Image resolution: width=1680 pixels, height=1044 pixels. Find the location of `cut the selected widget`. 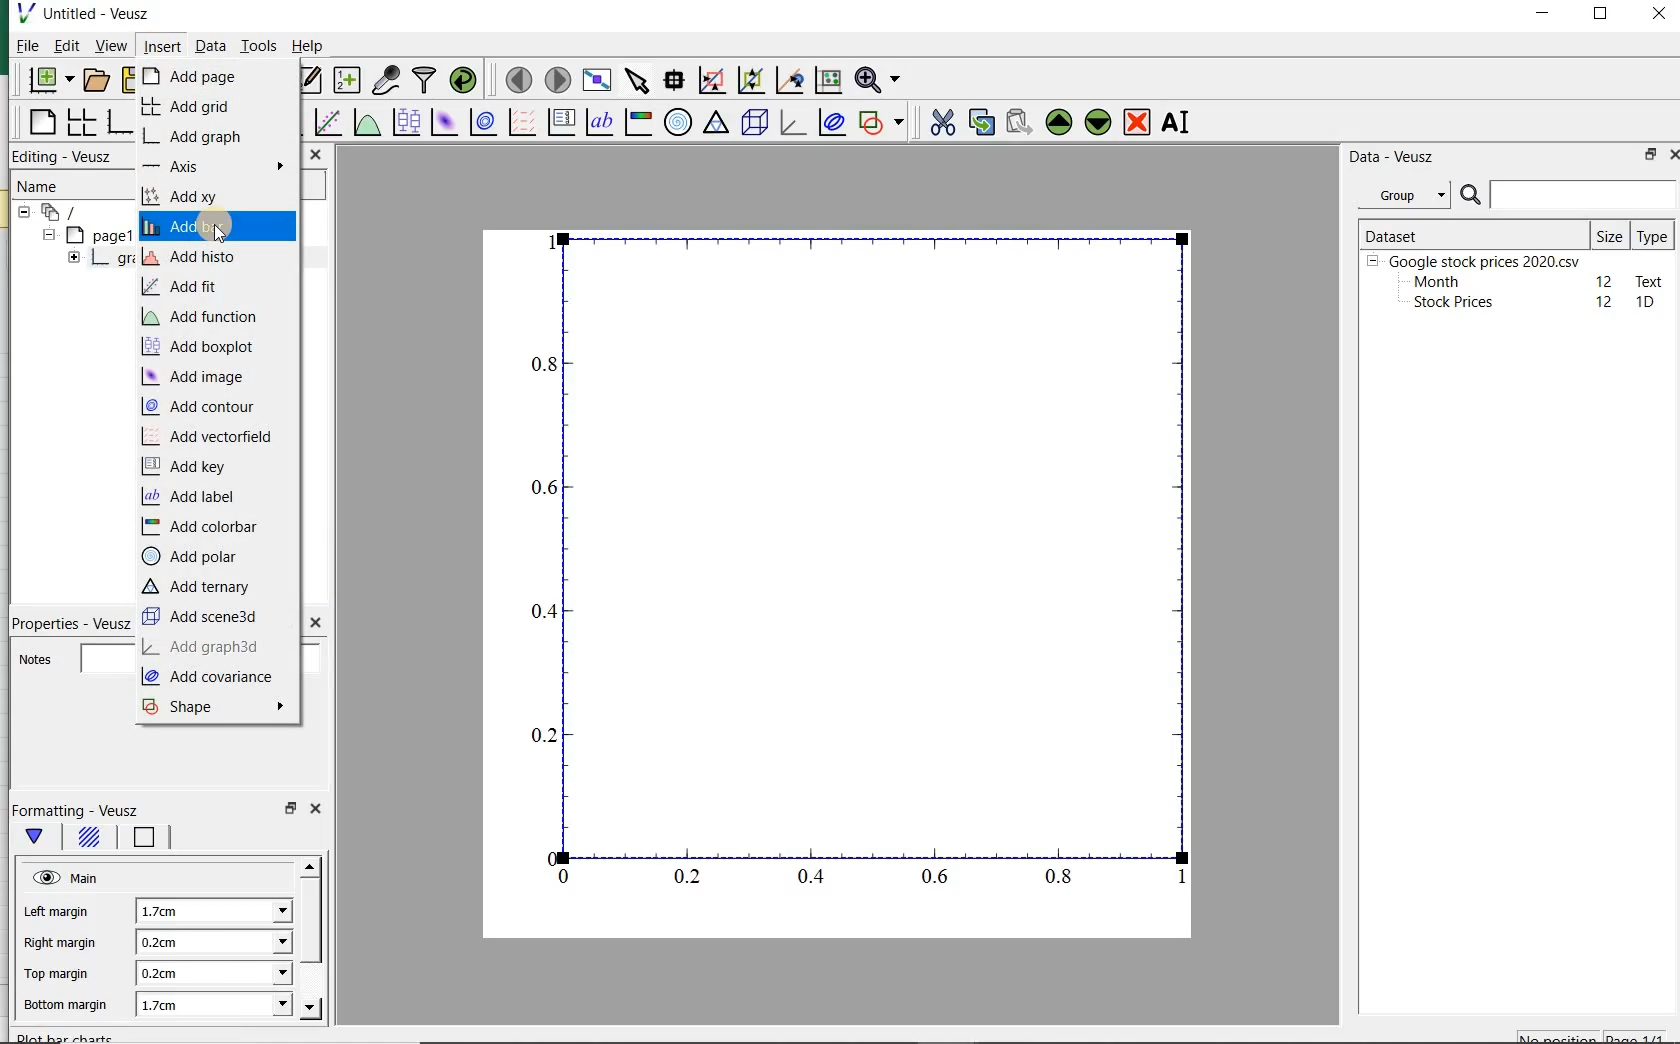

cut the selected widget is located at coordinates (944, 125).